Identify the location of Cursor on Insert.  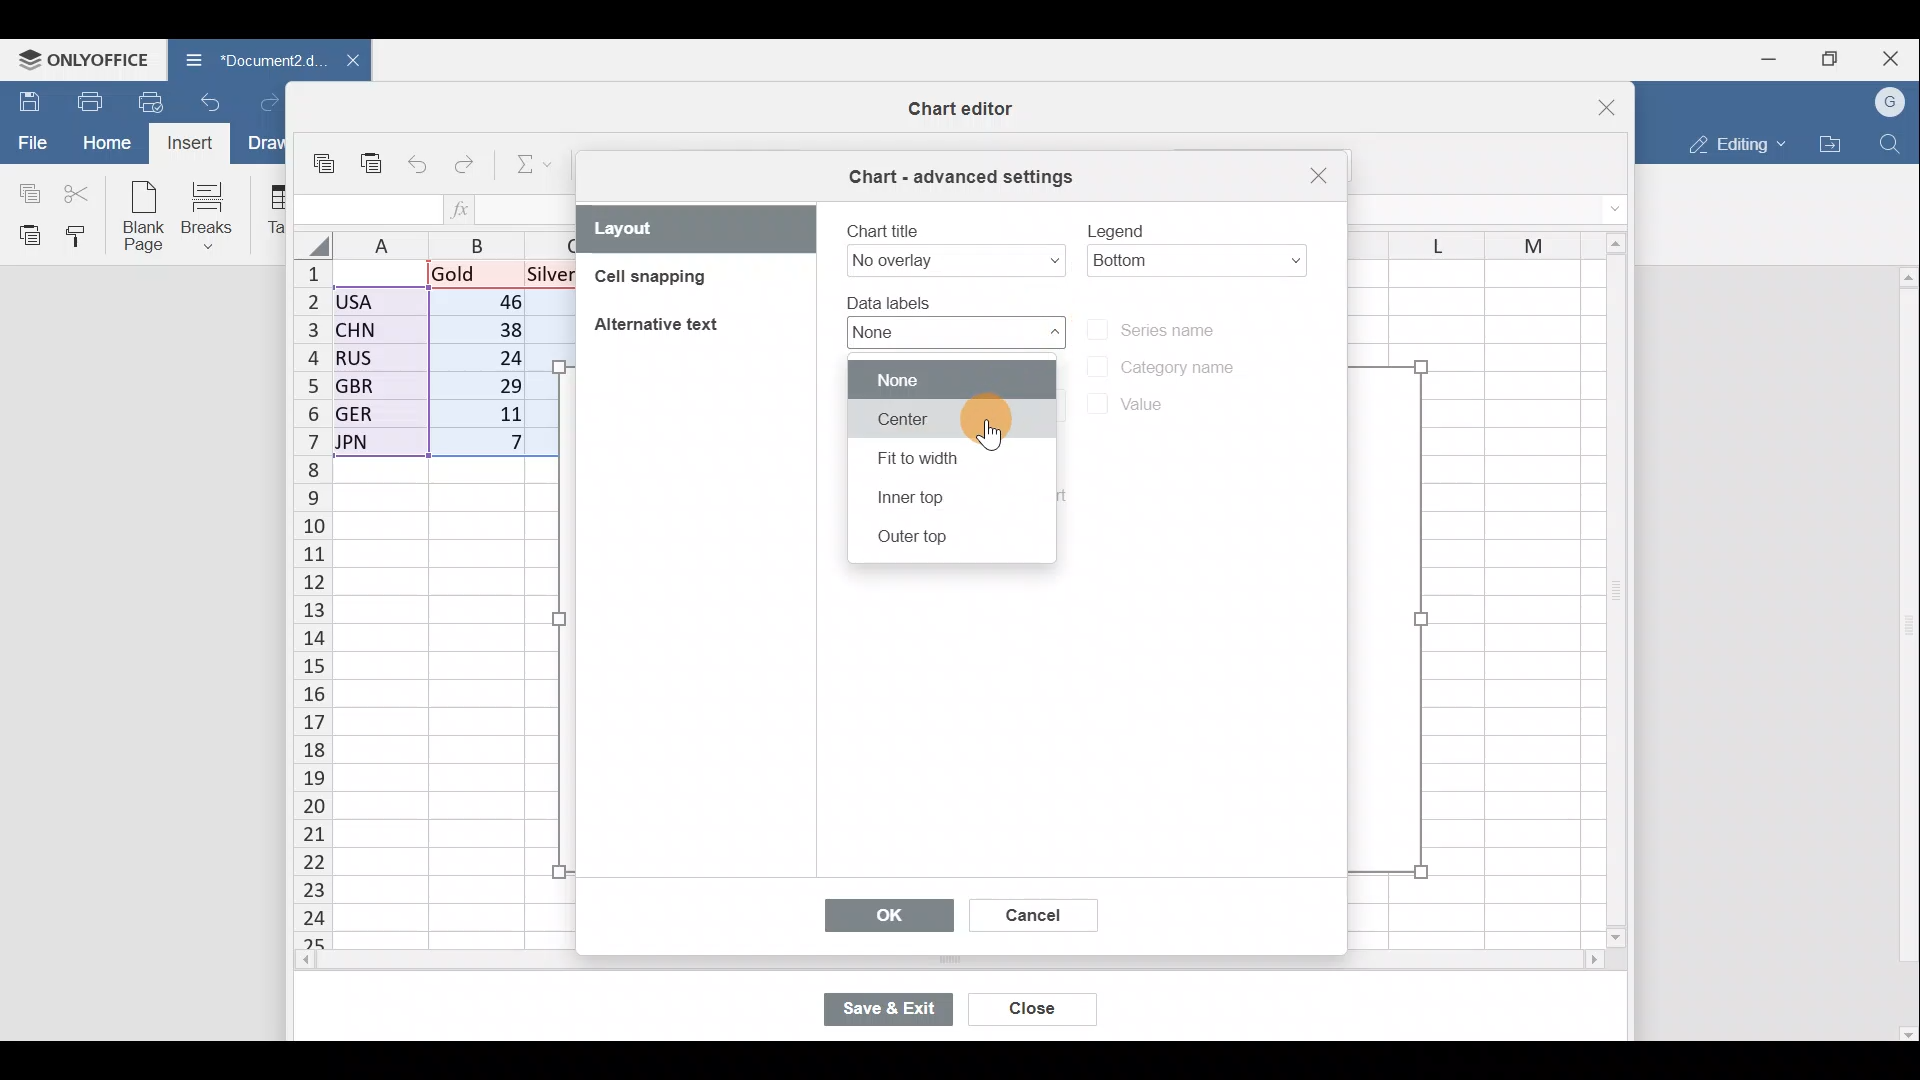
(197, 143).